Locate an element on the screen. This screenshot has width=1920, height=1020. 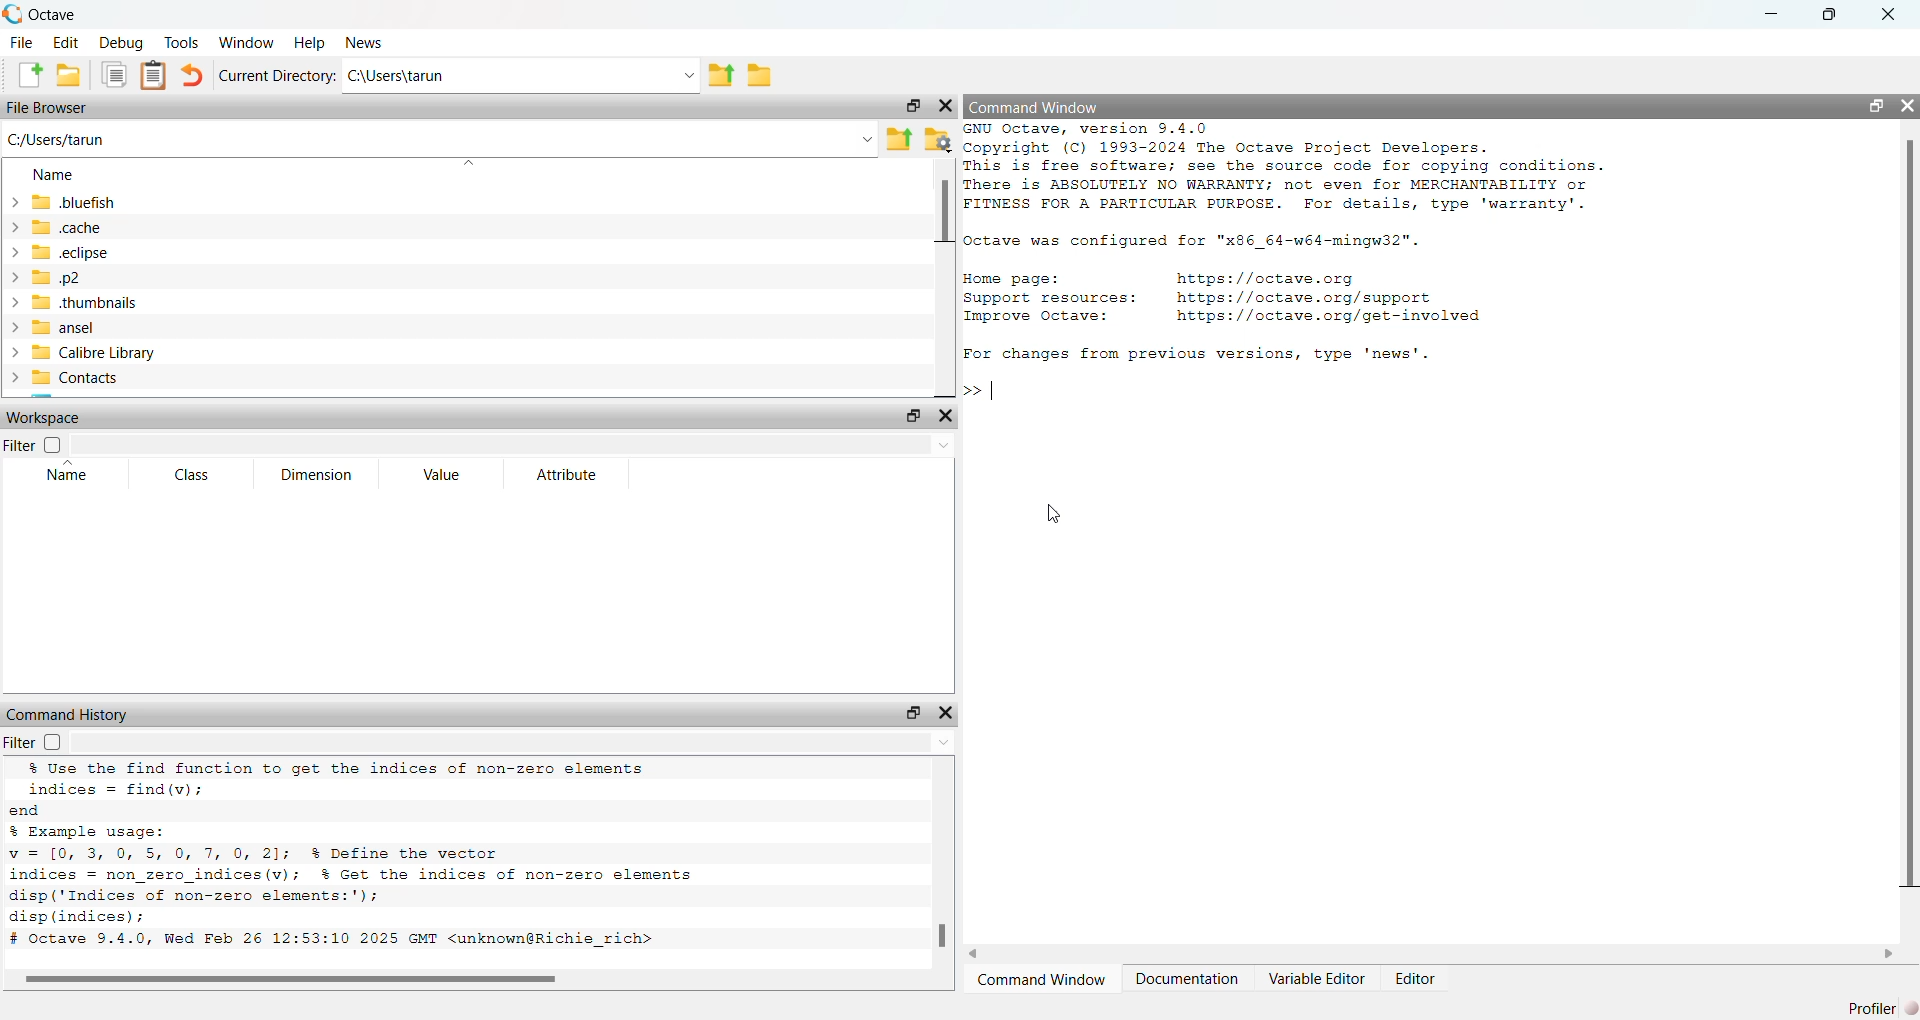
Documentation is located at coordinates (1187, 985).